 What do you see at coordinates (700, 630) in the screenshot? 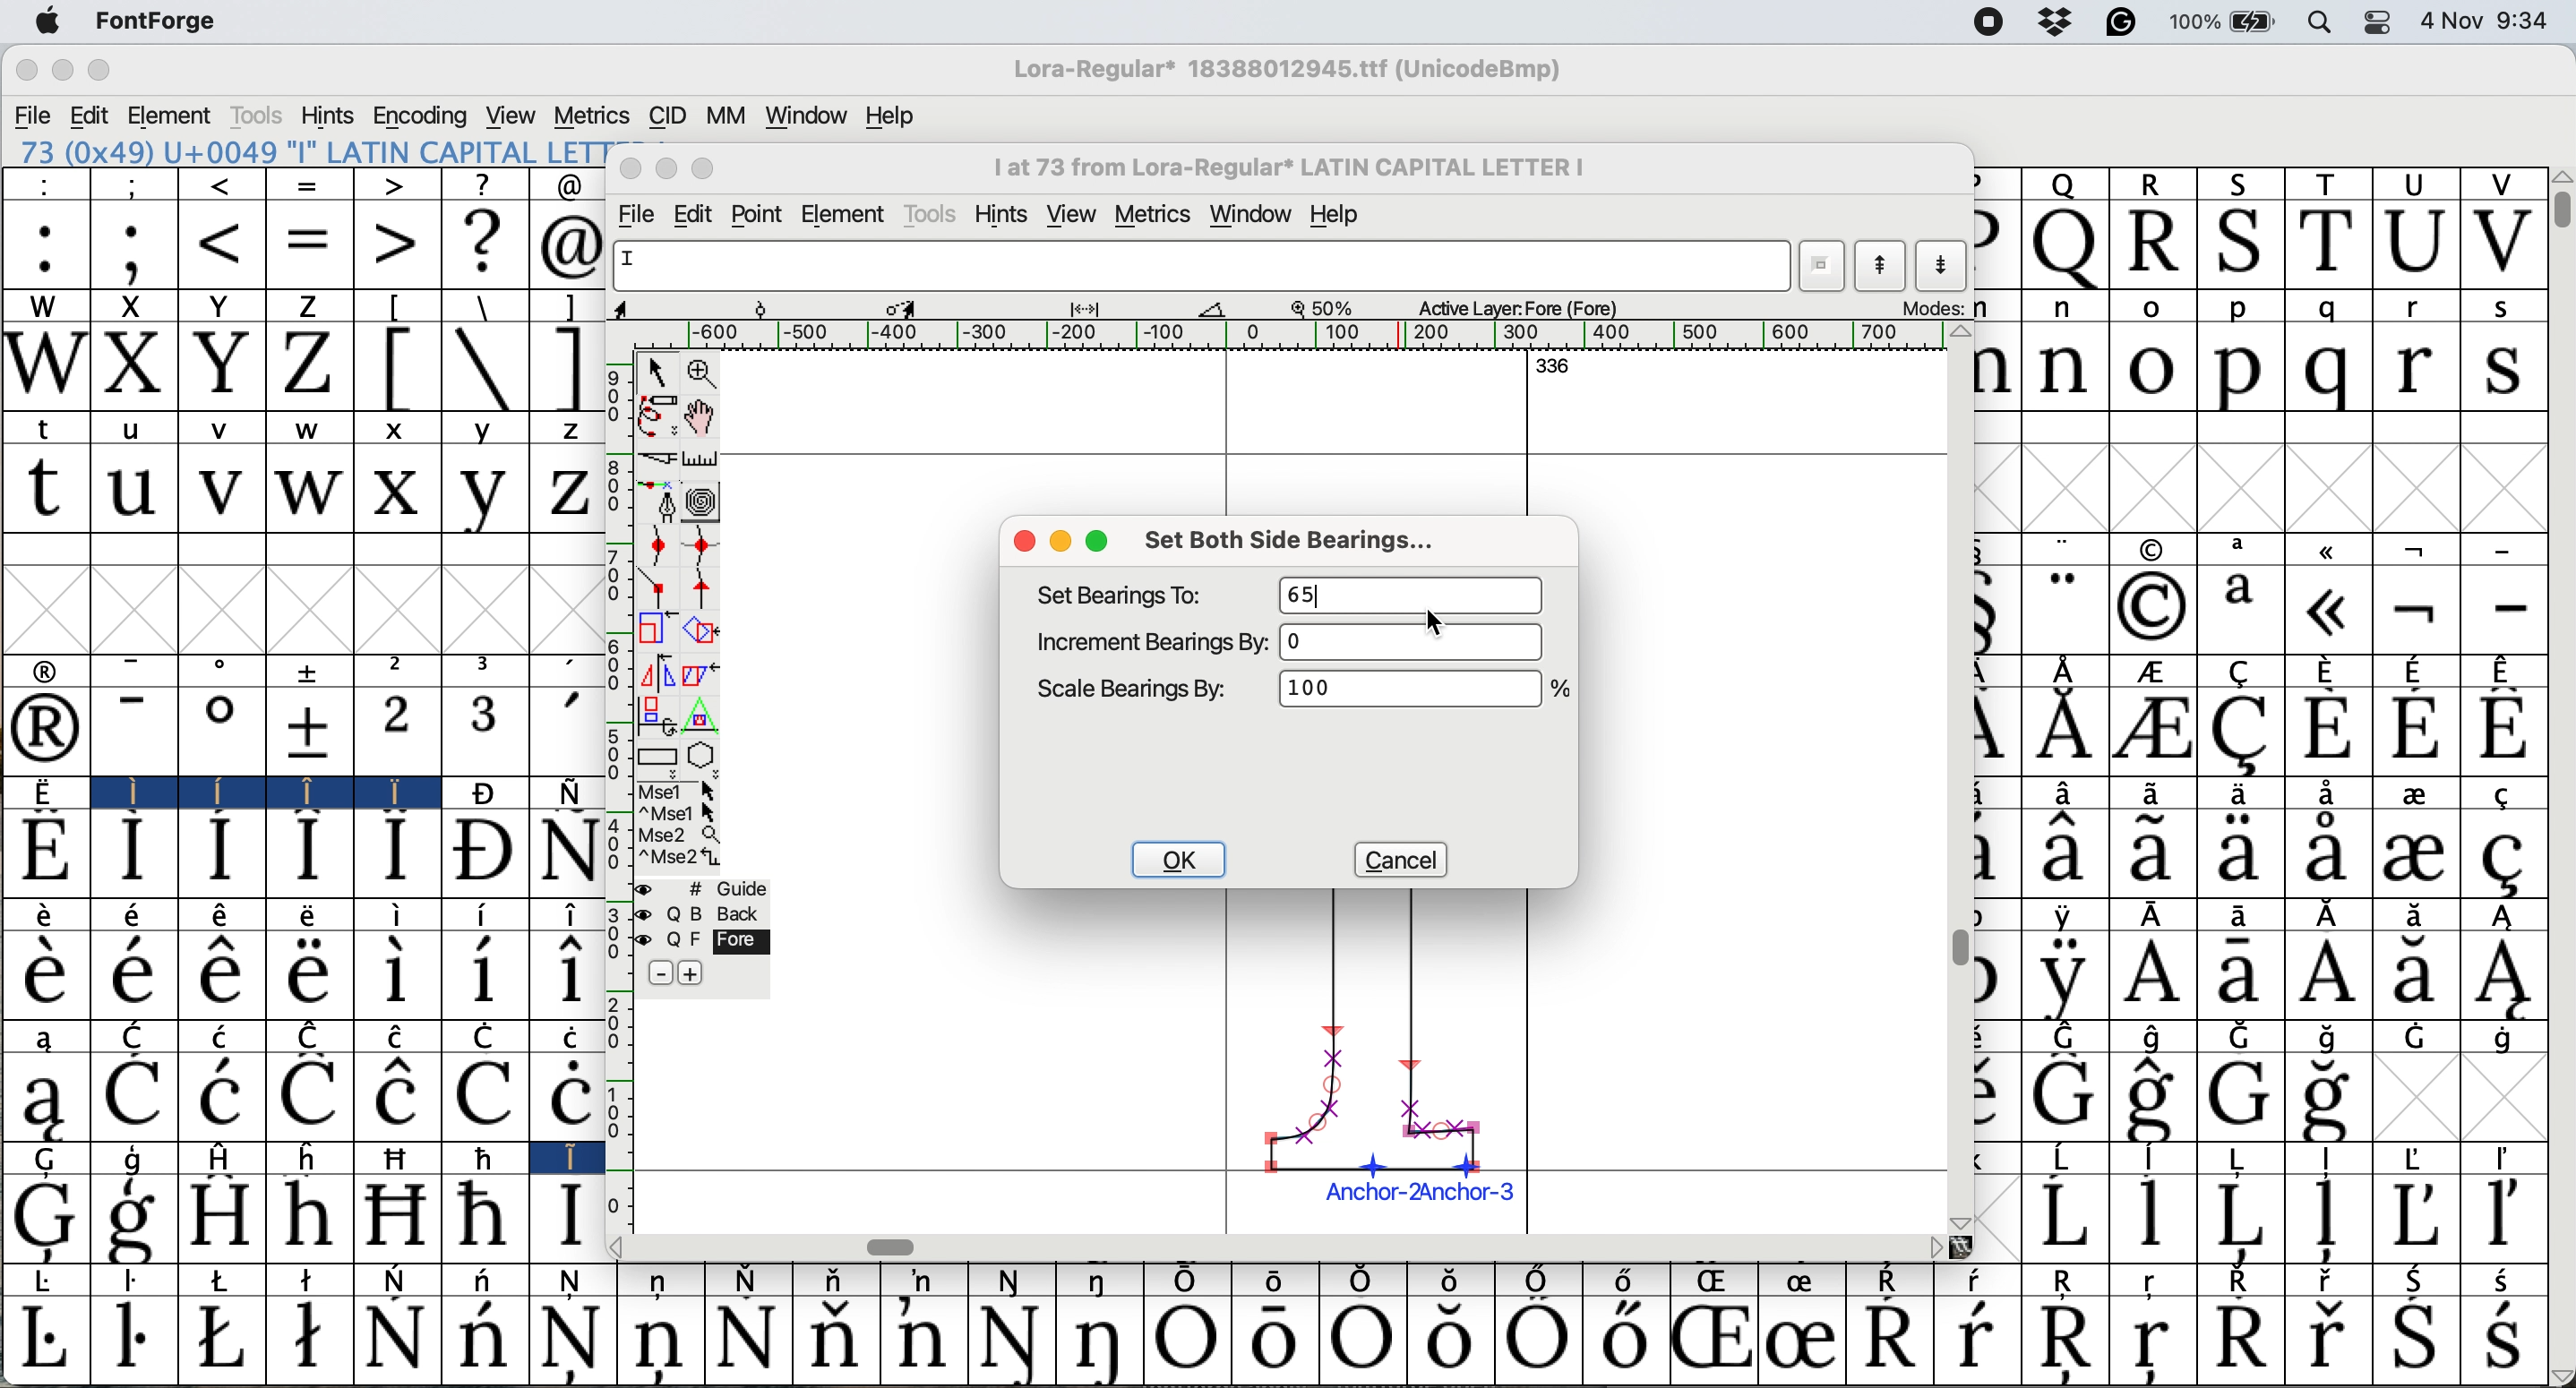
I see `rotate the selection` at bounding box center [700, 630].